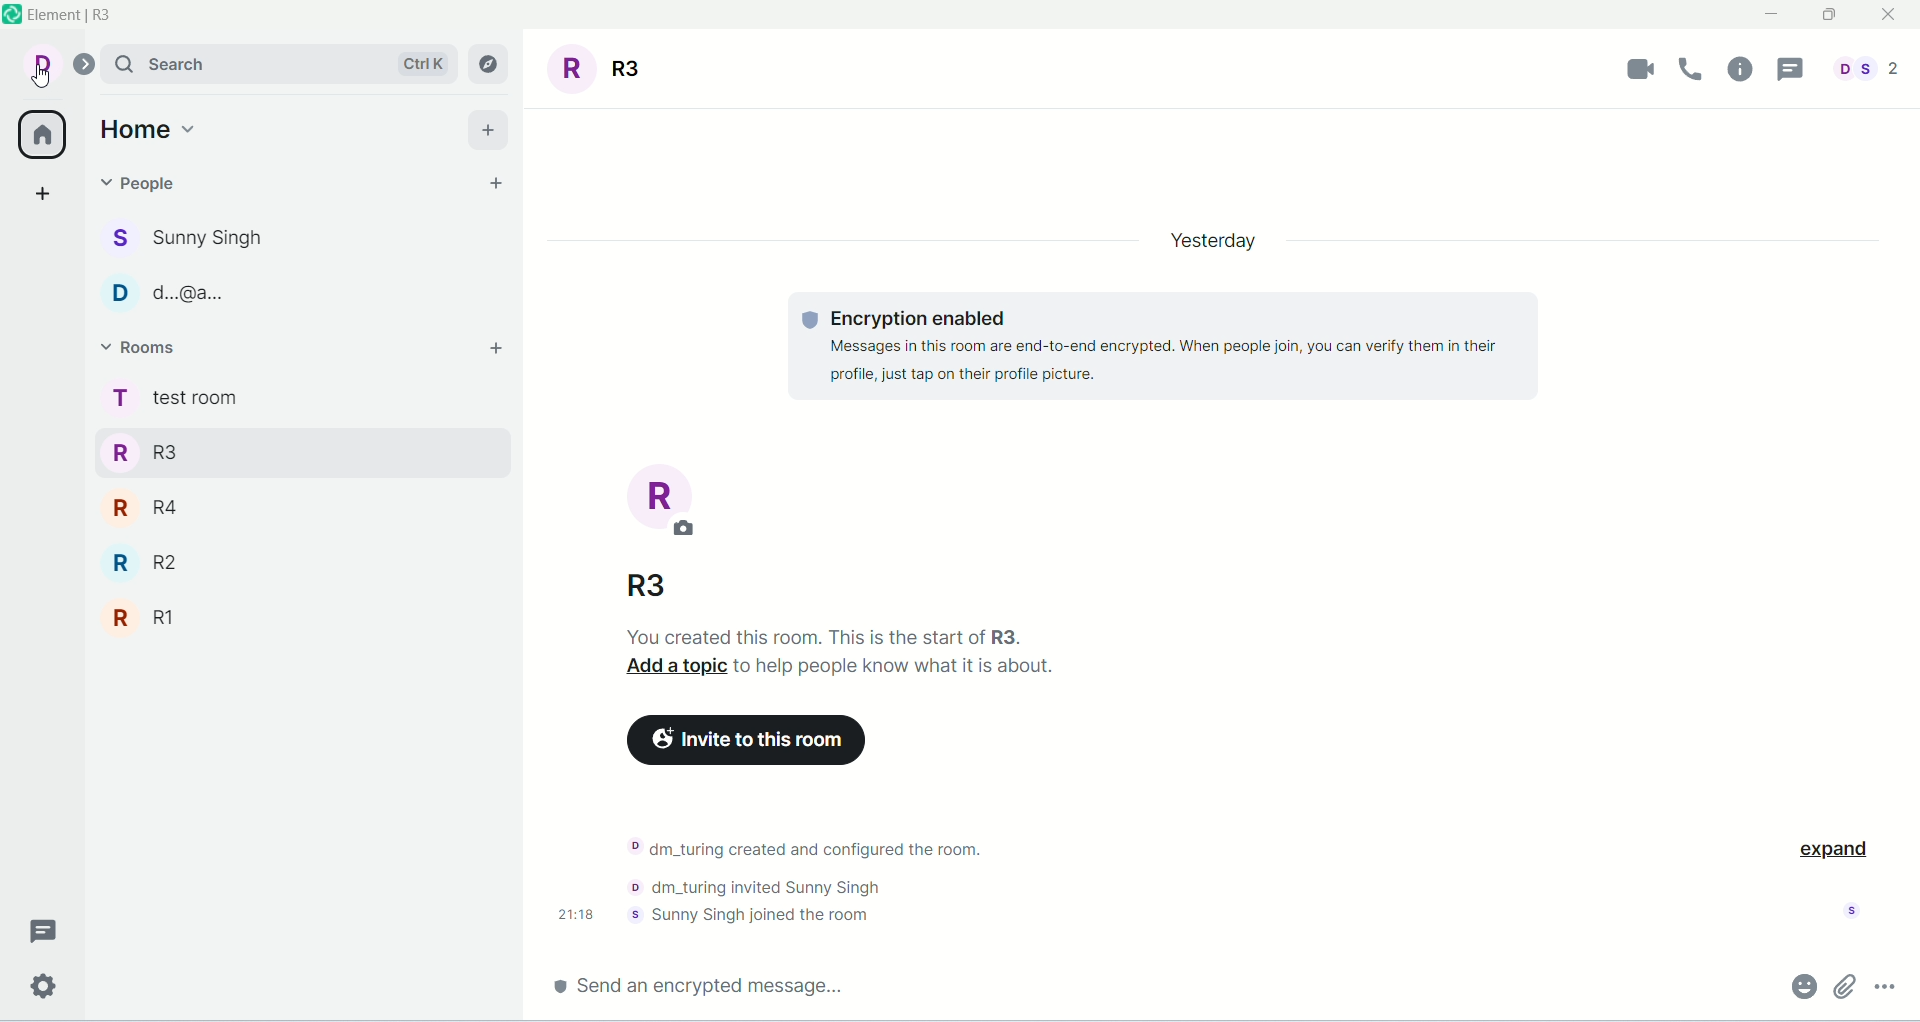  I want to click on people, so click(1862, 69).